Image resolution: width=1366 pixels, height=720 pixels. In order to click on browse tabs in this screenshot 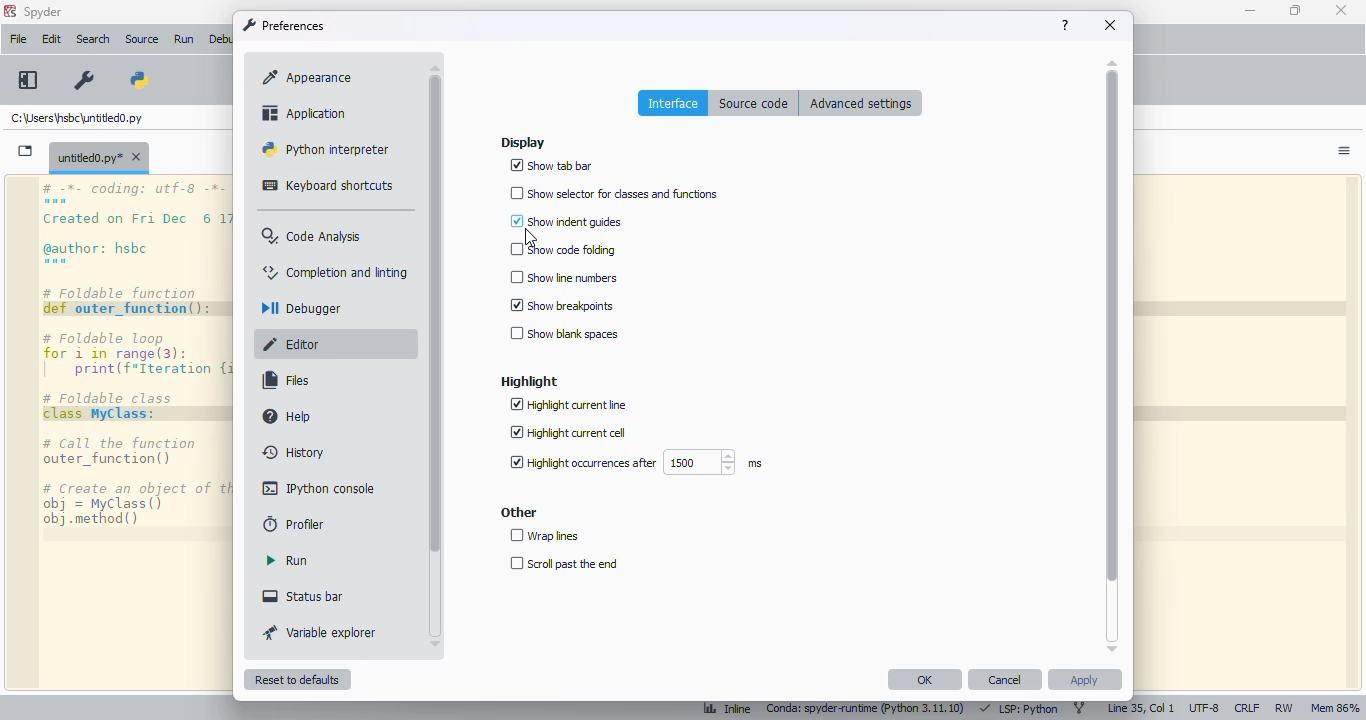, I will do `click(26, 151)`.